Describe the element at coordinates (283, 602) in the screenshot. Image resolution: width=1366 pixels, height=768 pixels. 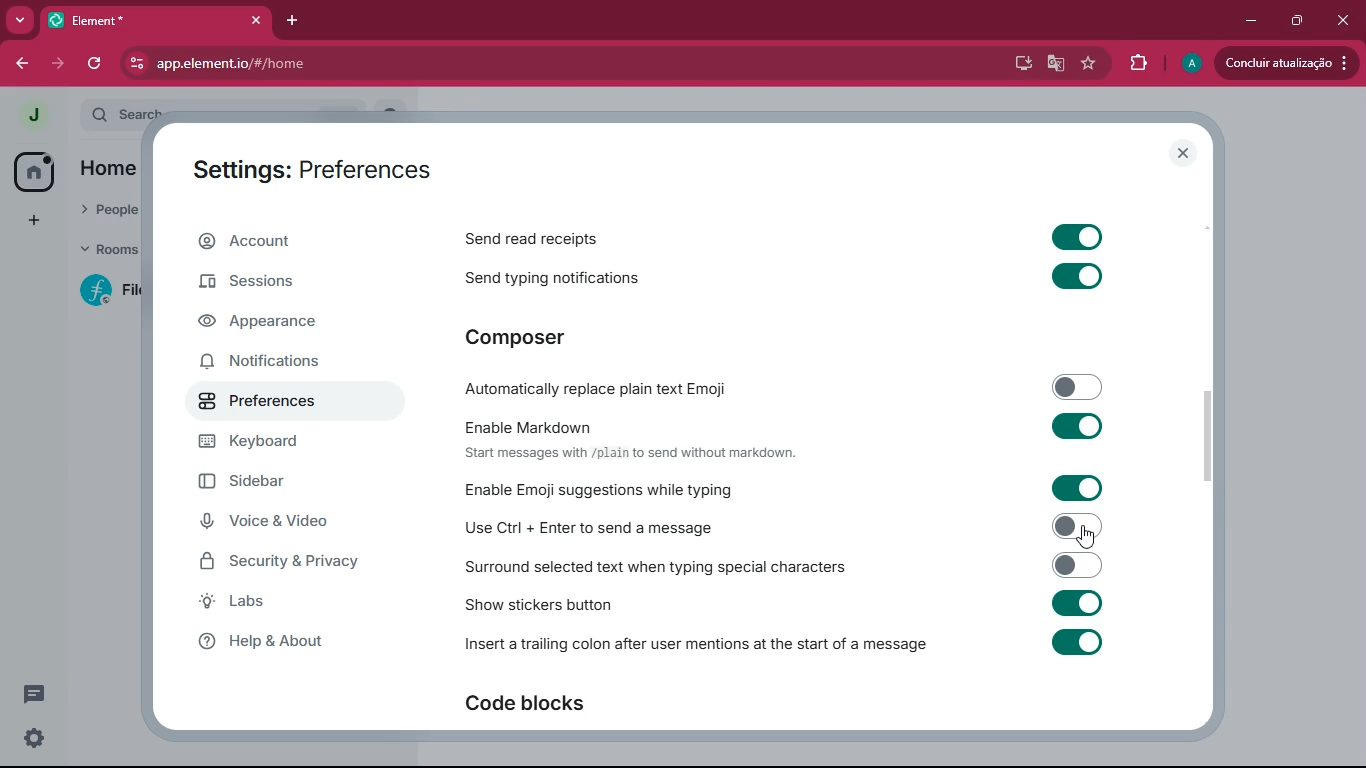
I see `labs` at that location.